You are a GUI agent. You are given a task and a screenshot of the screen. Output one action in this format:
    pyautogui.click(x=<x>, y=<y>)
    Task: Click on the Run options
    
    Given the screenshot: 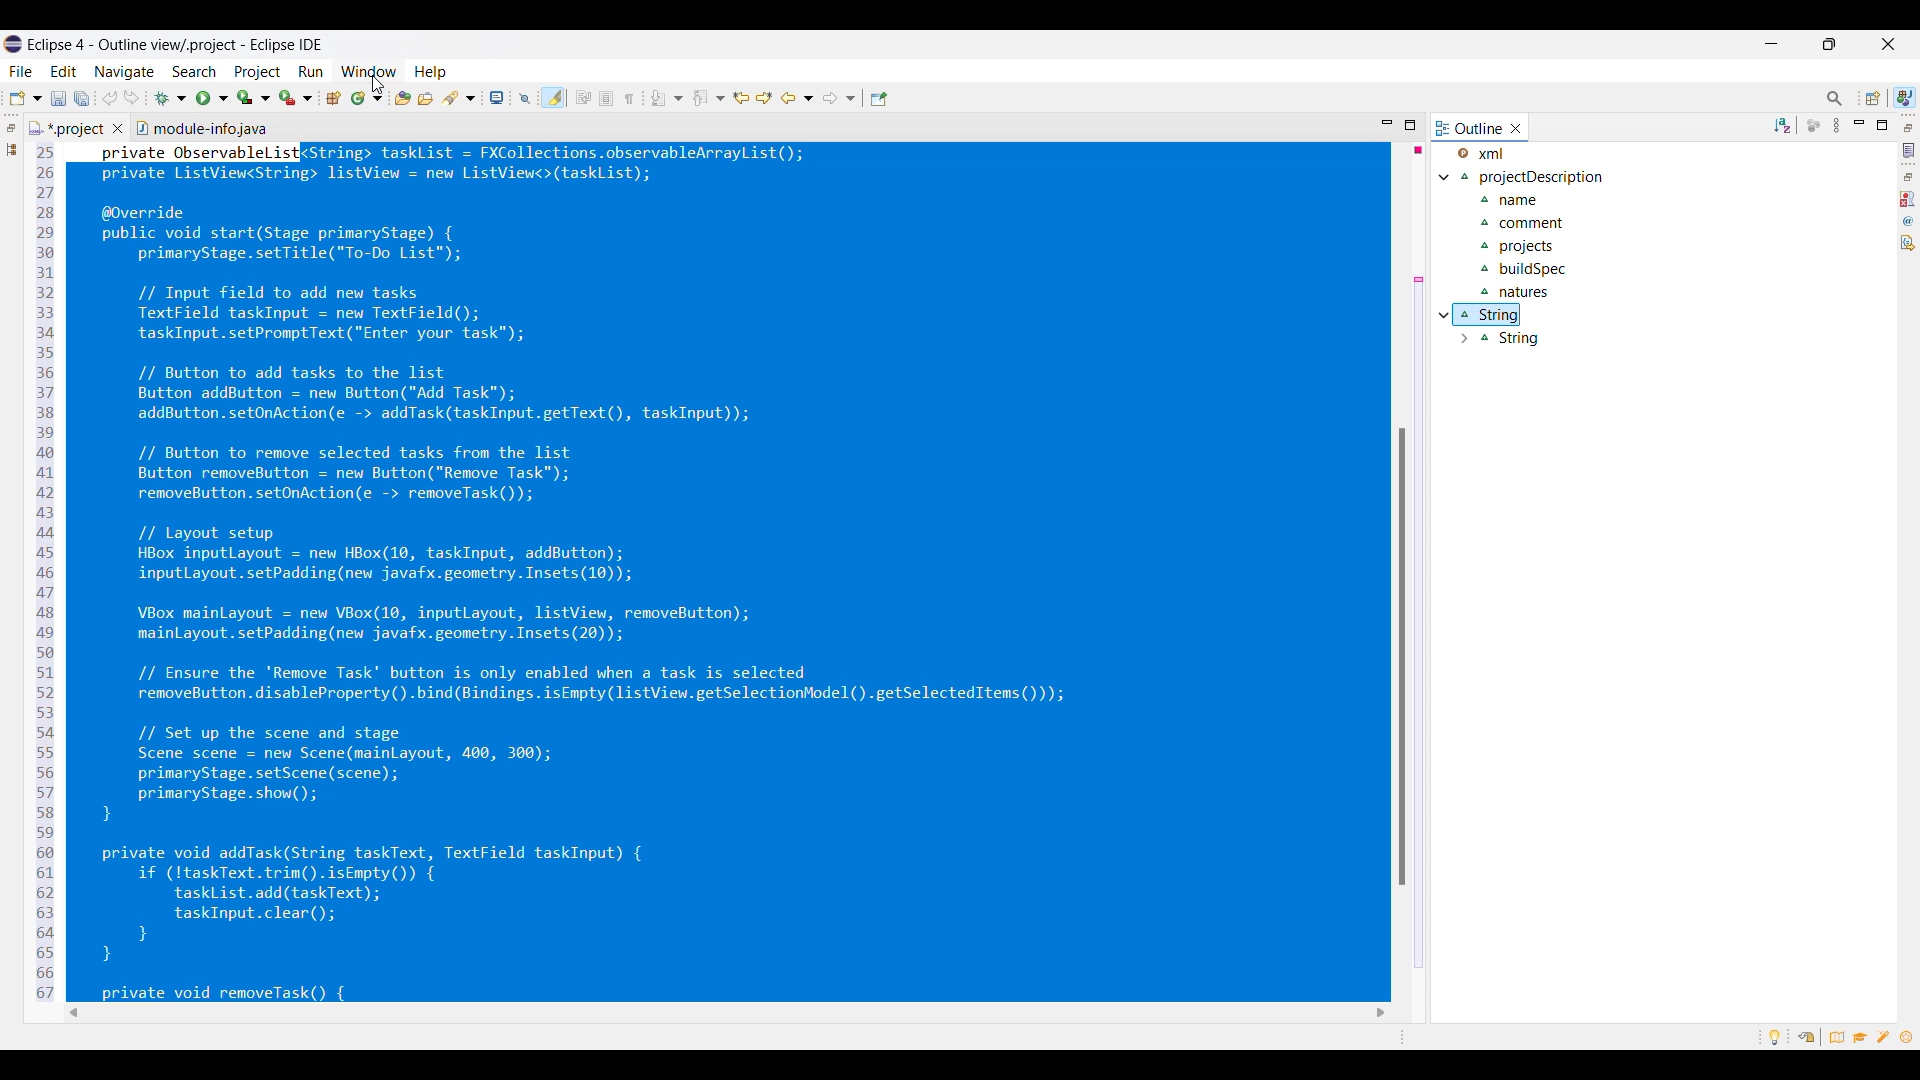 What is the action you would take?
    pyautogui.click(x=213, y=98)
    